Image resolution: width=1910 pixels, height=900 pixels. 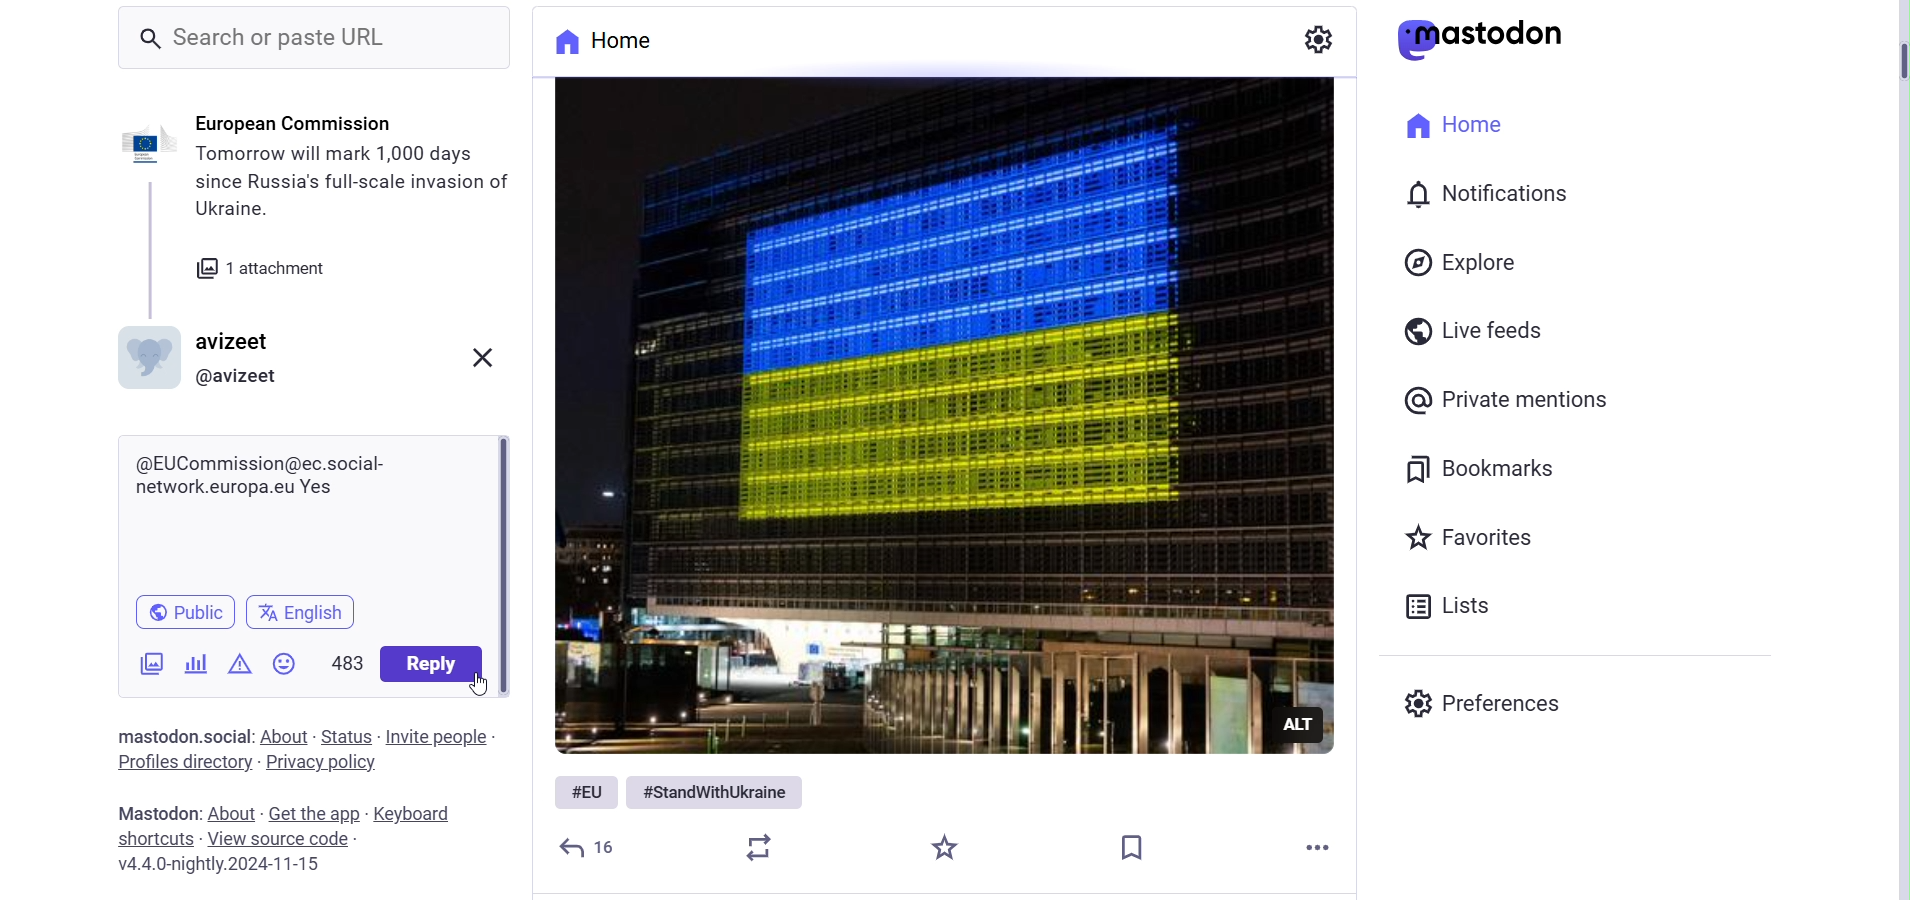 What do you see at coordinates (1481, 705) in the screenshot?
I see `preferences` at bounding box center [1481, 705].